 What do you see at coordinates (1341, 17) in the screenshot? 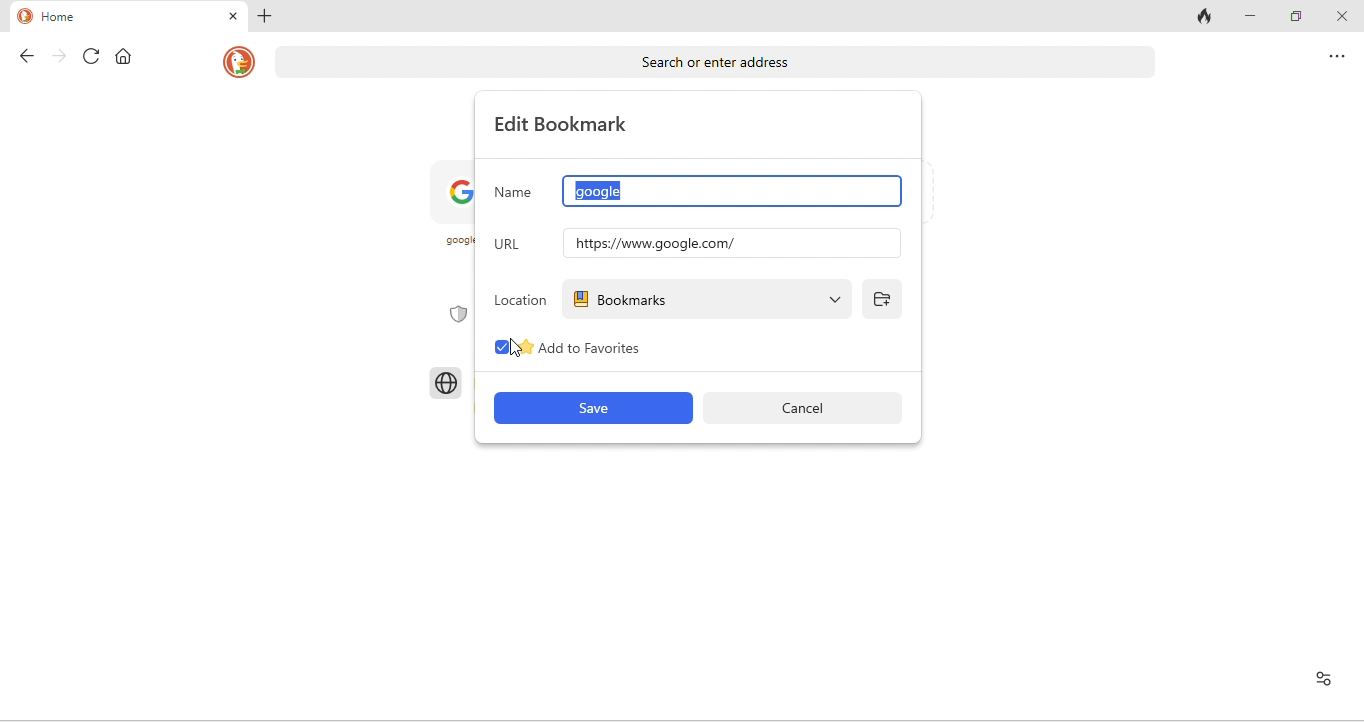
I see `close` at bounding box center [1341, 17].